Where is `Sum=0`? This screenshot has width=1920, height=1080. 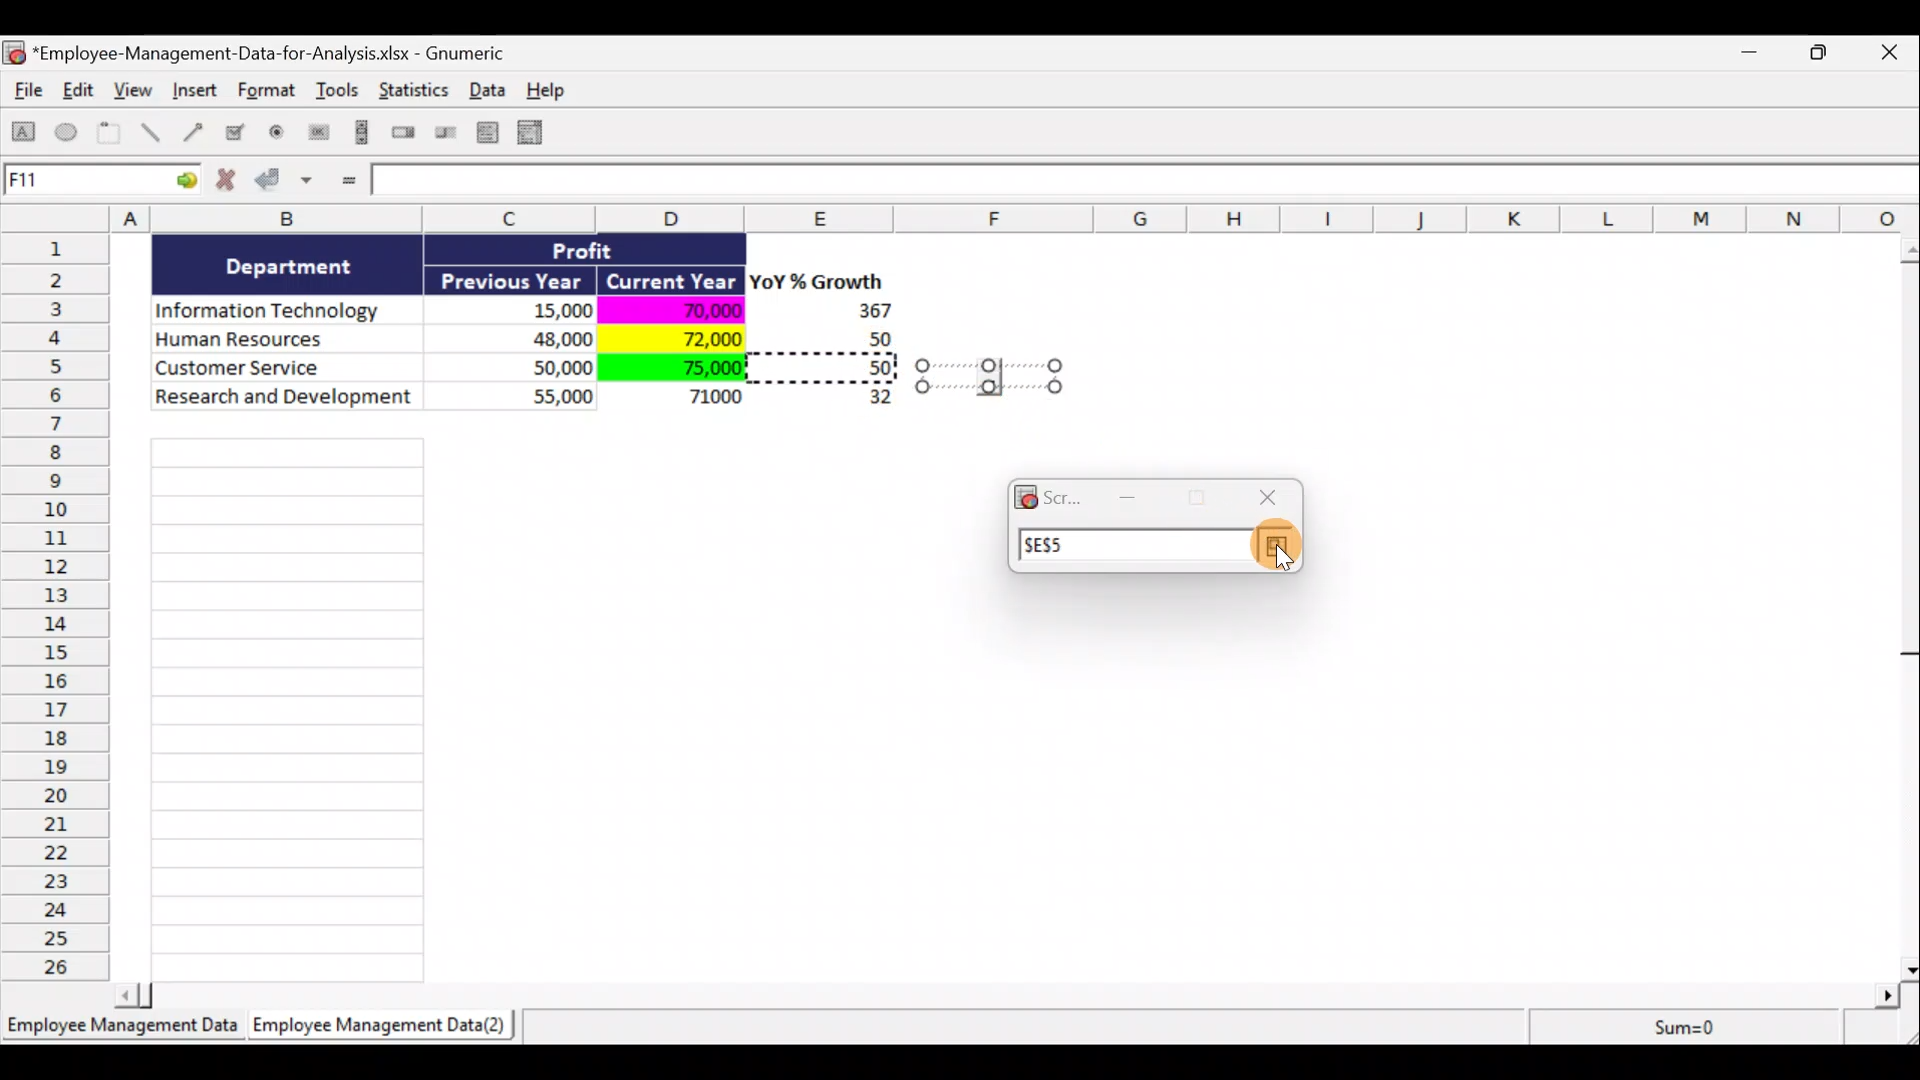 Sum=0 is located at coordinates (1681, 1027).